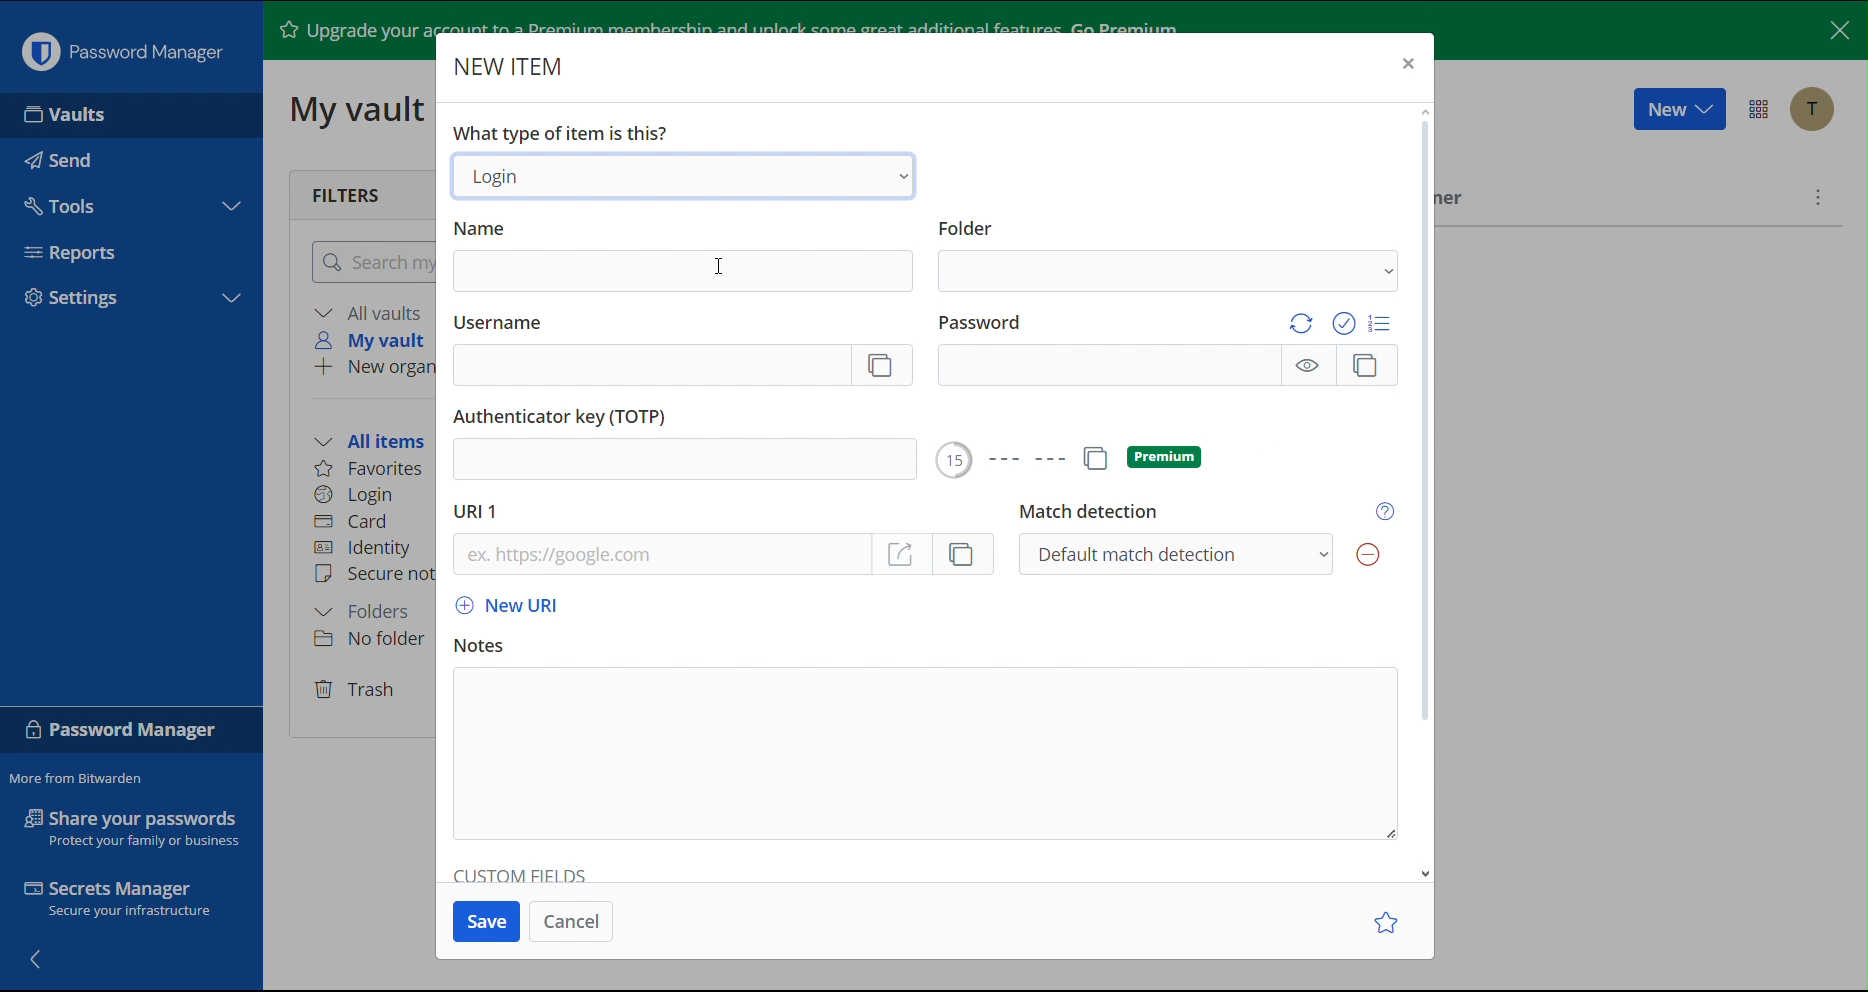 This screenshot has height=992, width=1868. Describe the element at coordinates (372, 312) in the screenshot. I see `All vaults` at that location.